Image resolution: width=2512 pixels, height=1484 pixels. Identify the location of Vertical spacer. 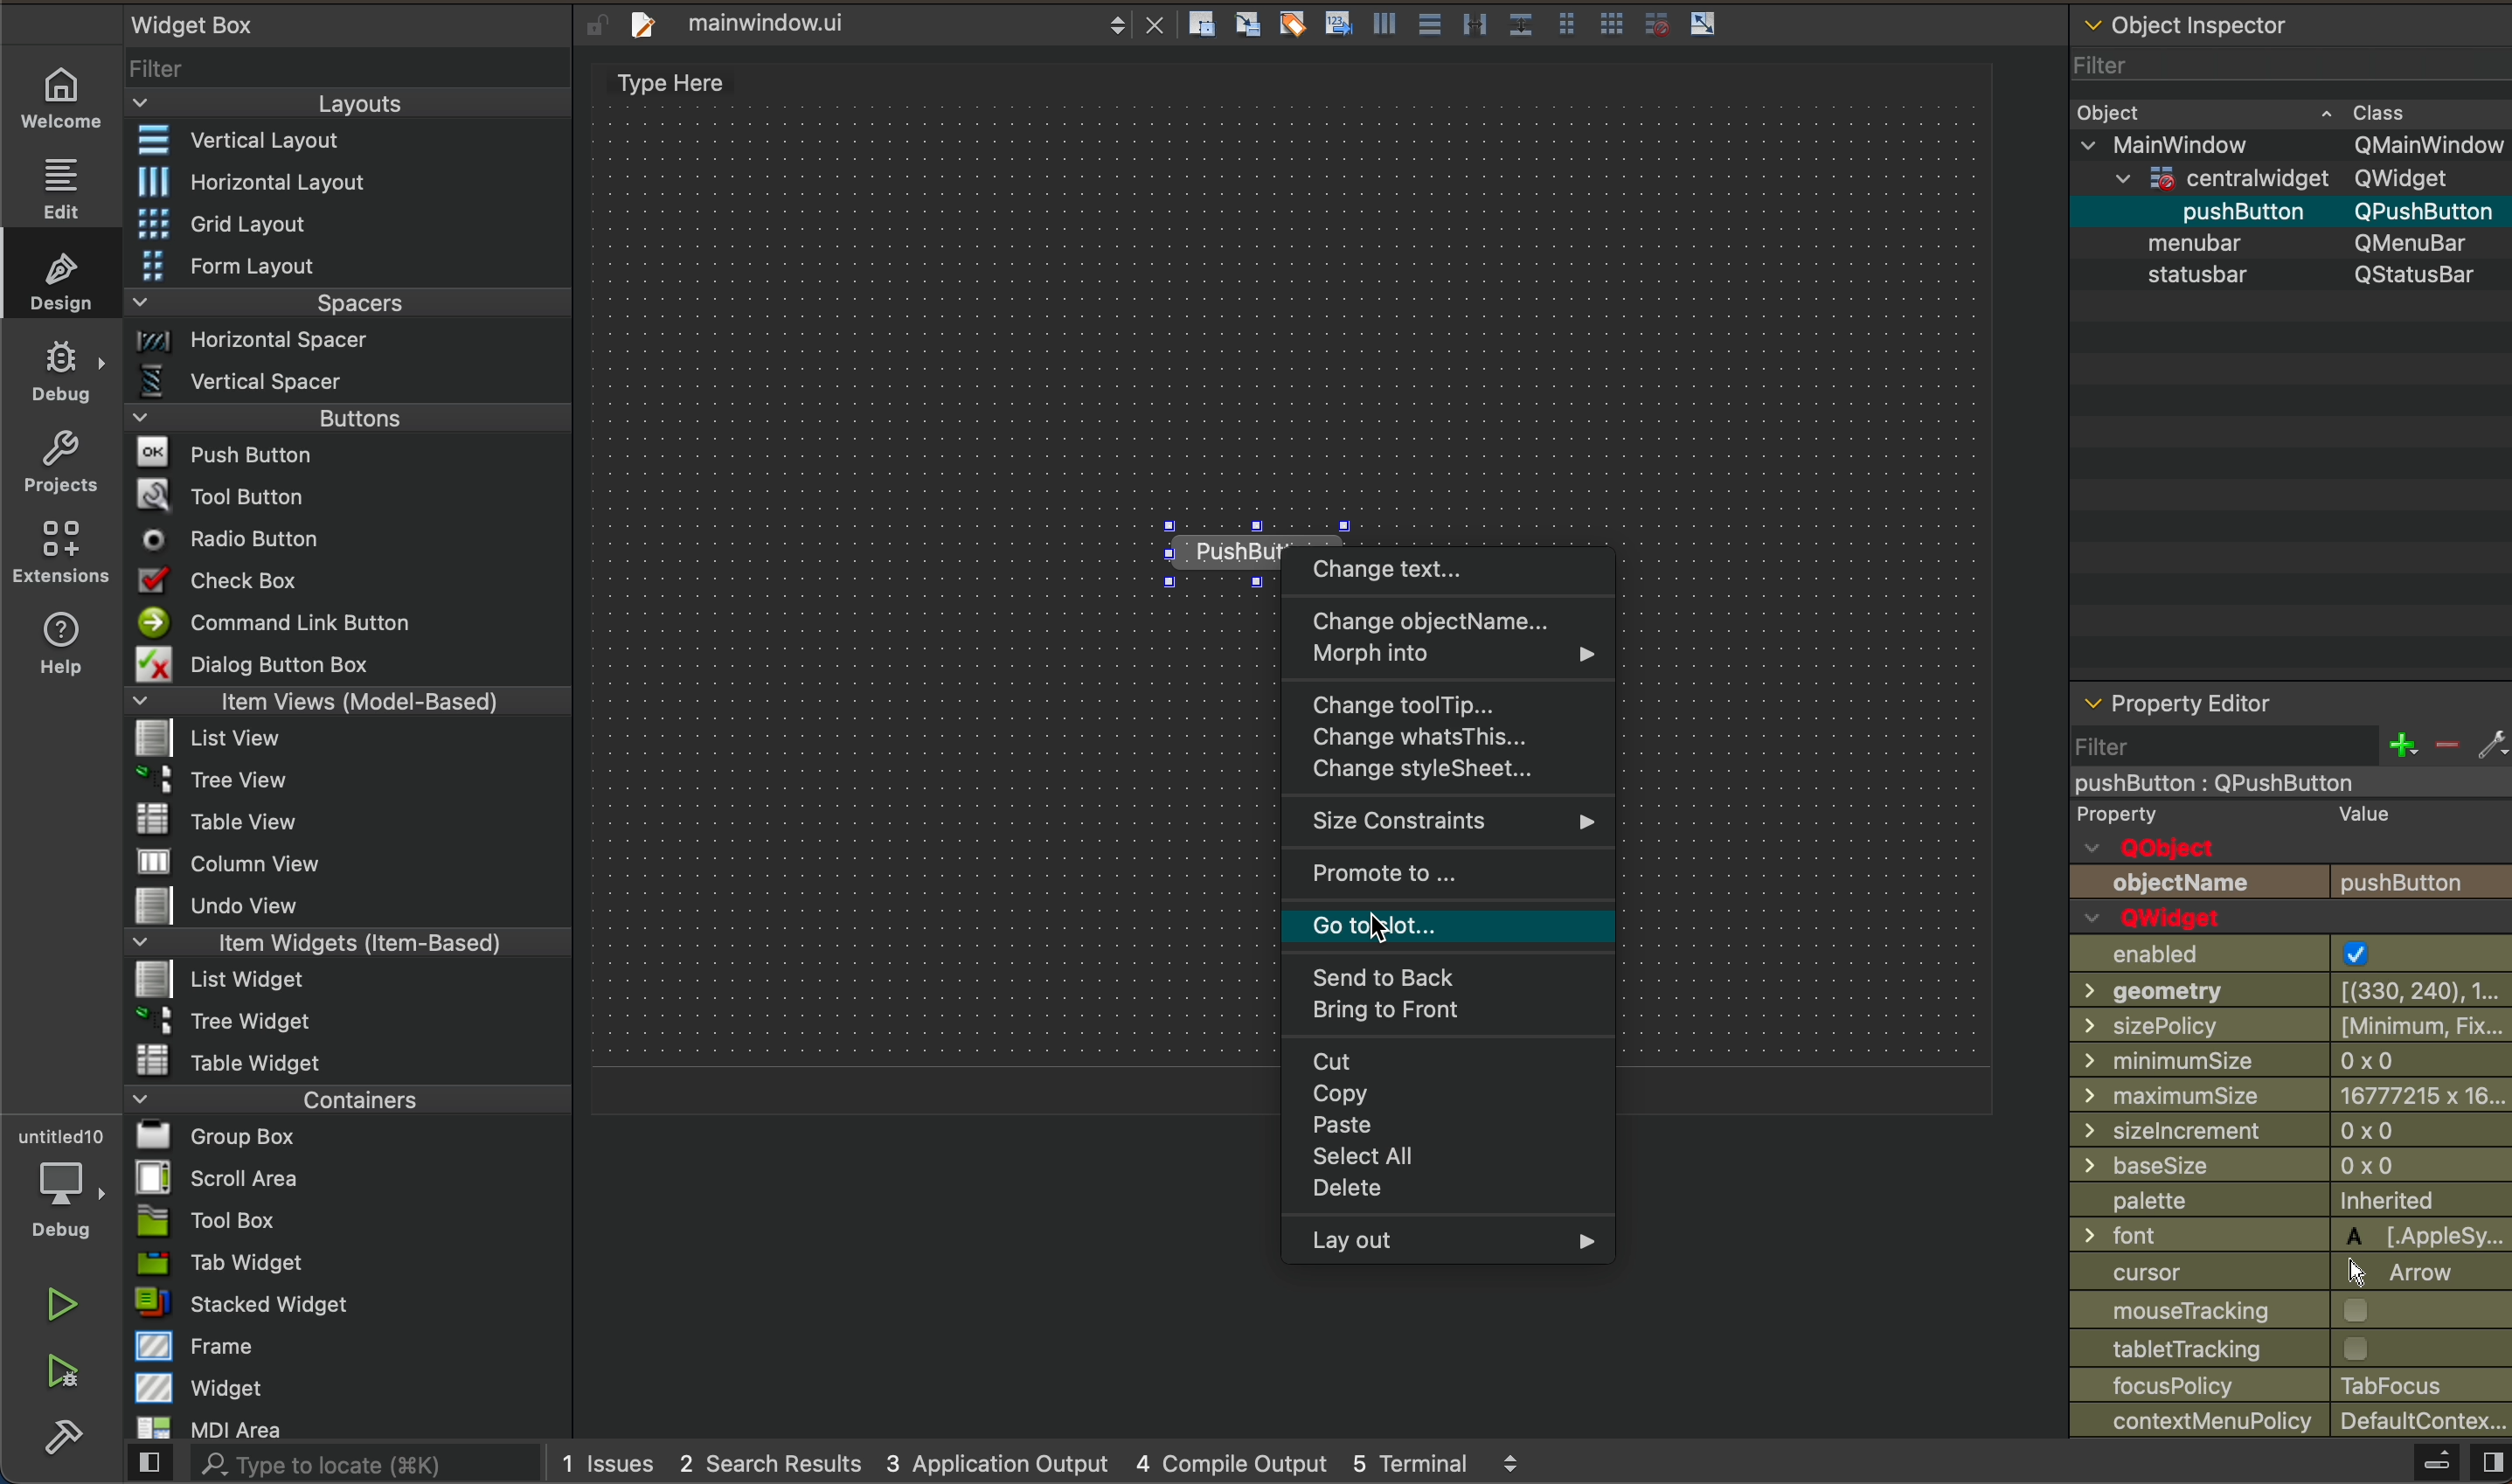
(341, 380).